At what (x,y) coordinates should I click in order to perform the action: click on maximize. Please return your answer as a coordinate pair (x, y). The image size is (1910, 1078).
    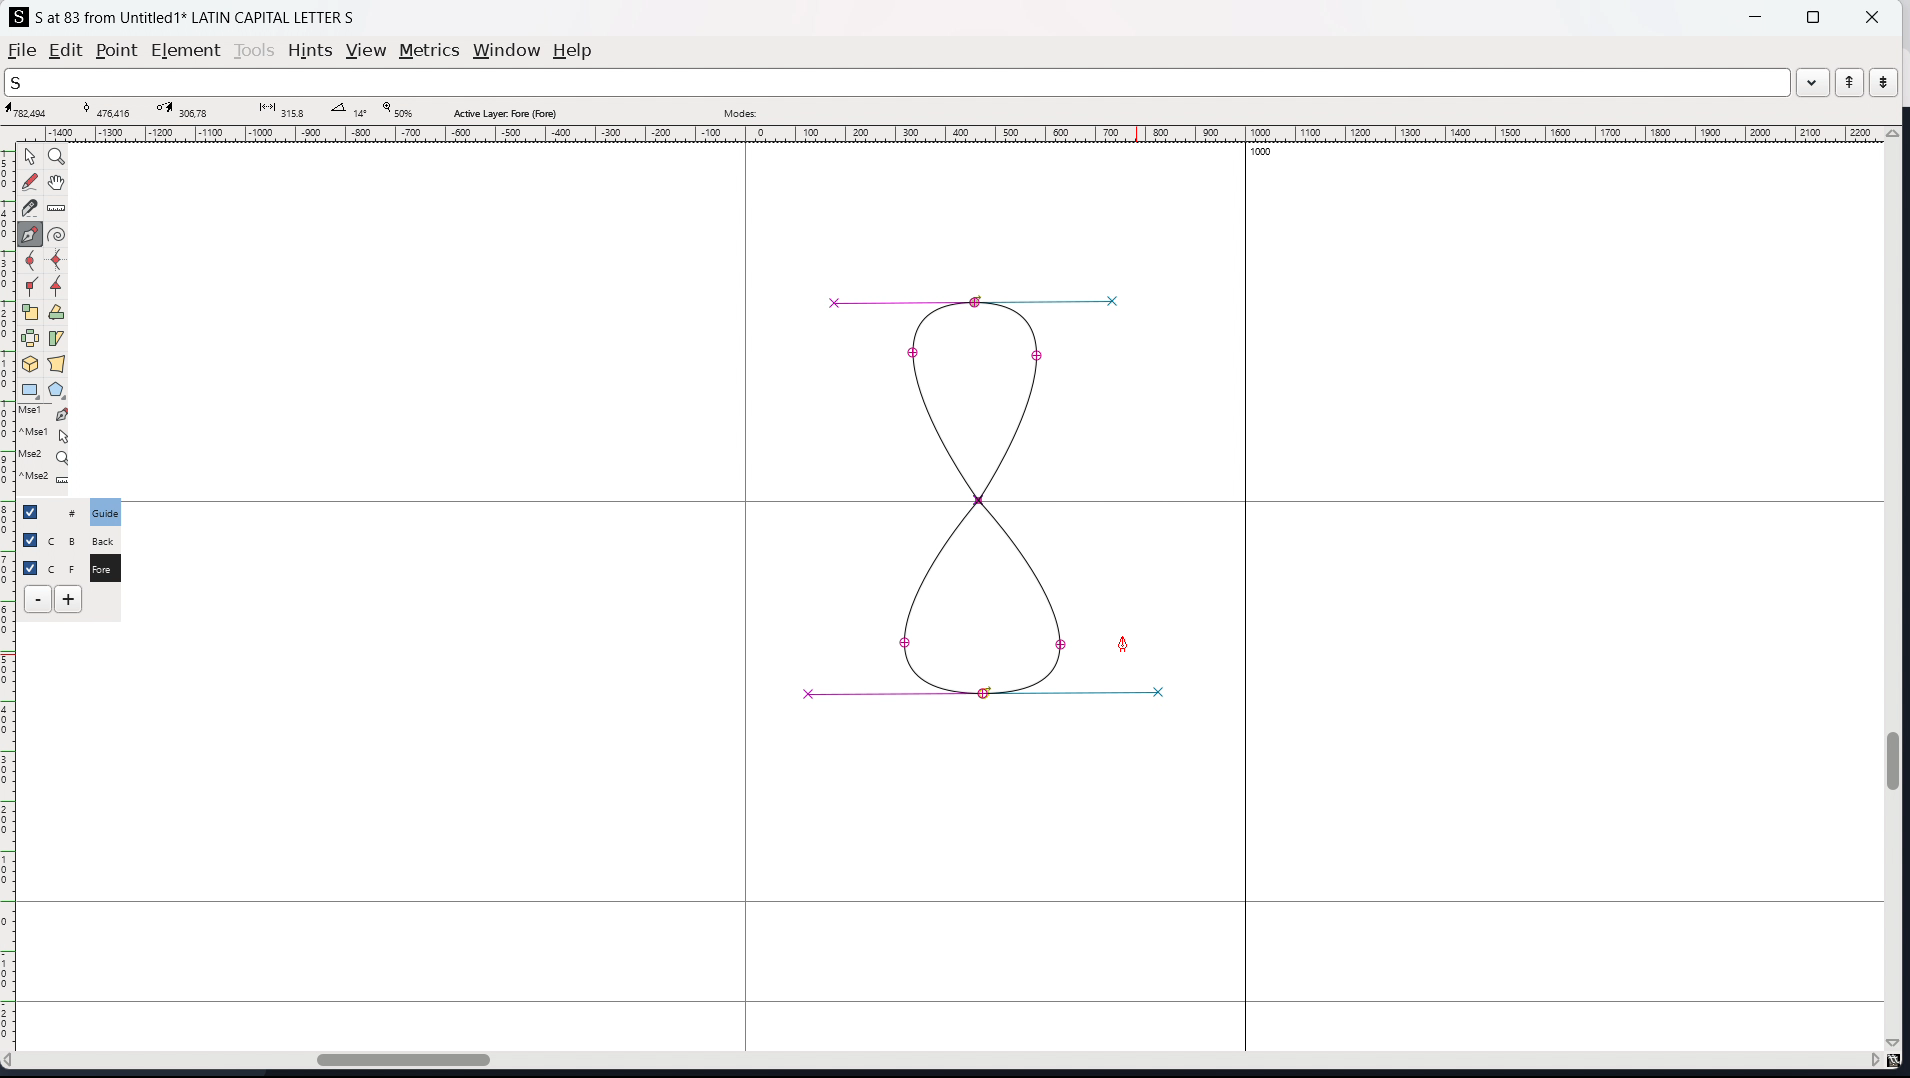
    Looking at the image, I should click on (1813, 16).